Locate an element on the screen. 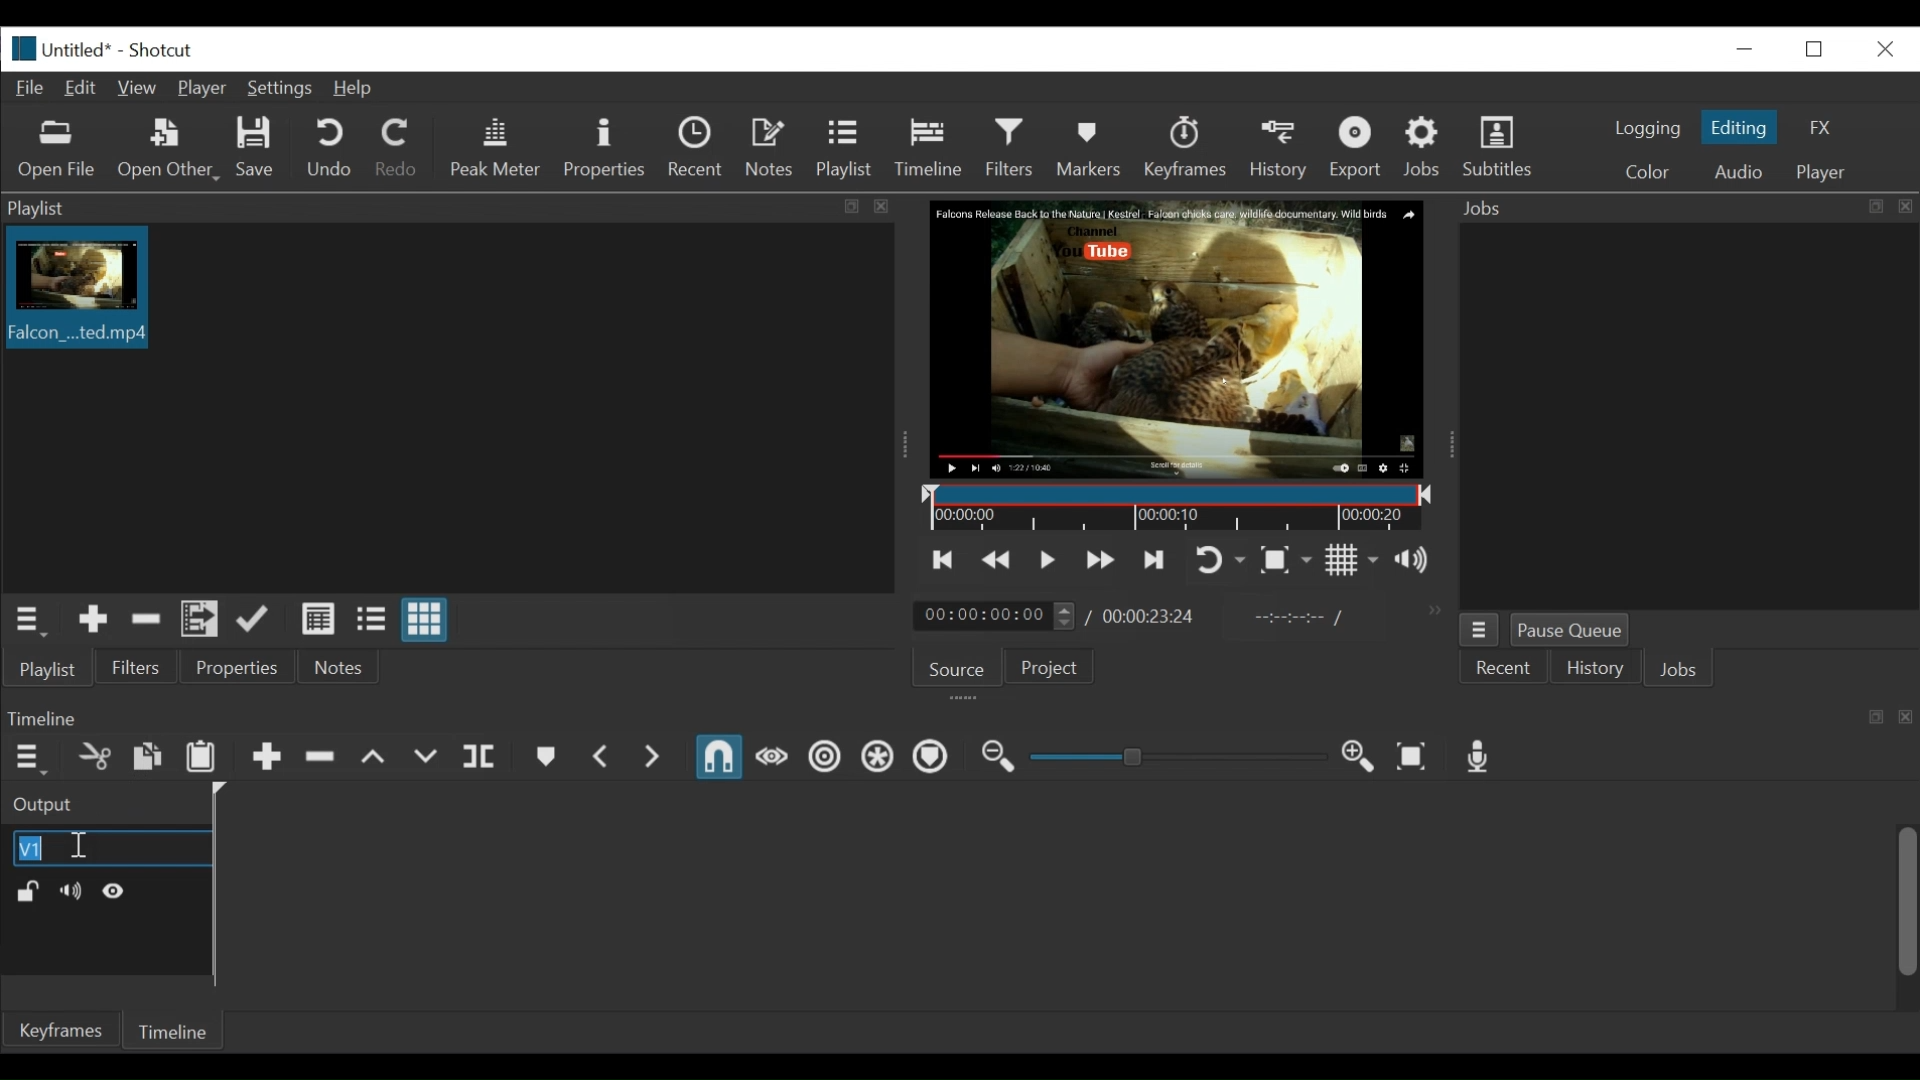  Append is located at coordinates (266, 759).